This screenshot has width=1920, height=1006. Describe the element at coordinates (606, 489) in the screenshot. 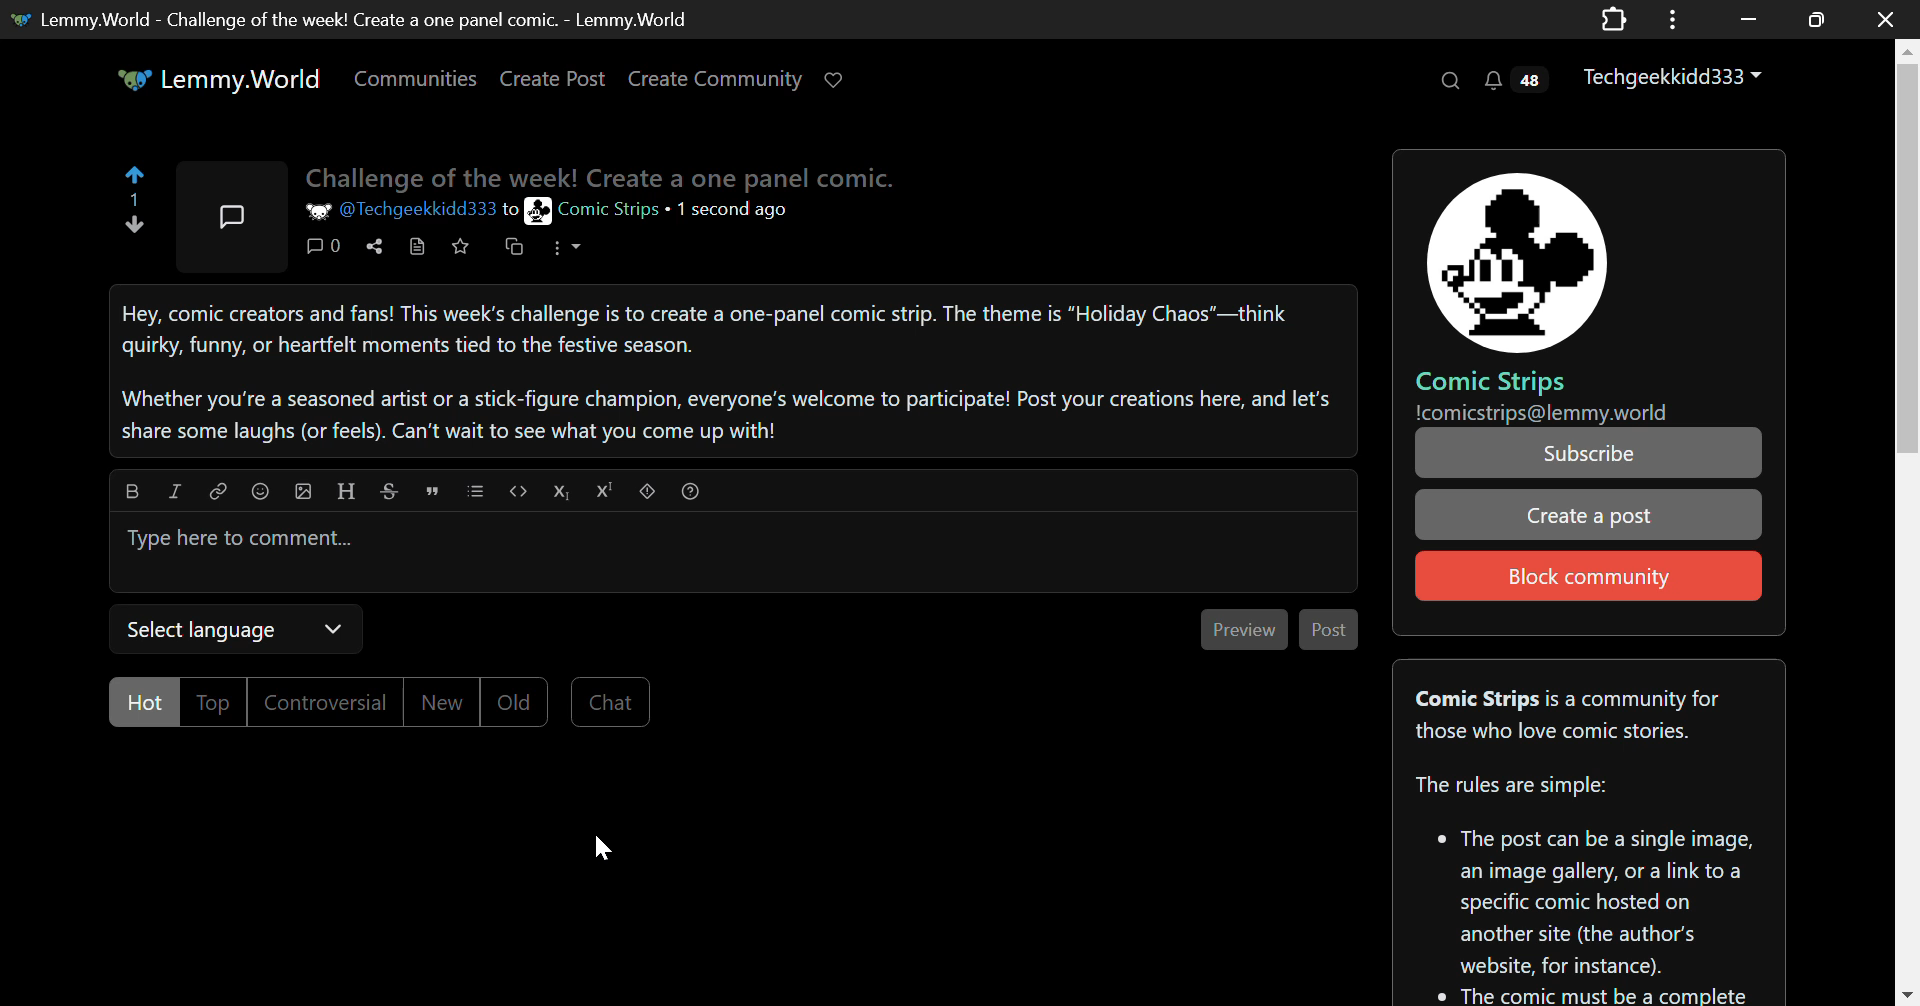

I see `Superscript` at that location.